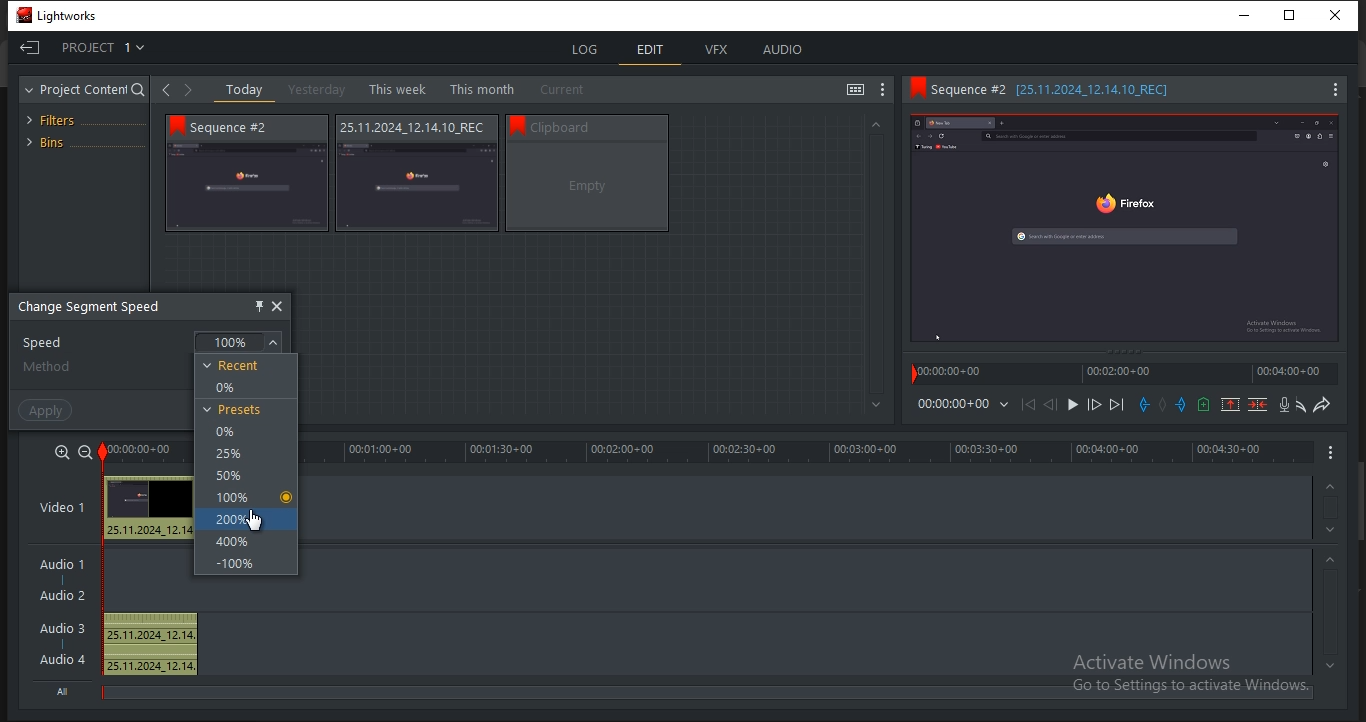  What do you see at coordinates (279, 306) in the screenshot?
I see `close` at bounding box center [279, 306].